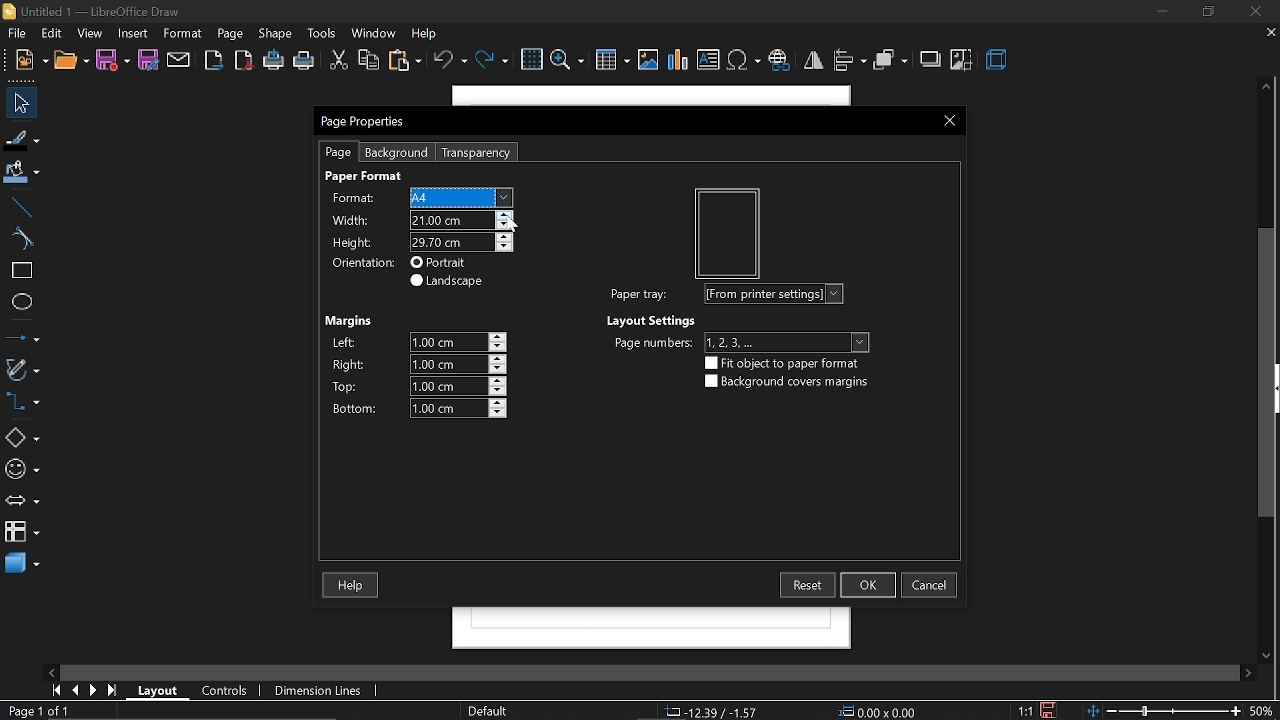  What do you see at coordinates (530, 60) in the screenshot?
I see `grid` at bounding box center [530, 60].